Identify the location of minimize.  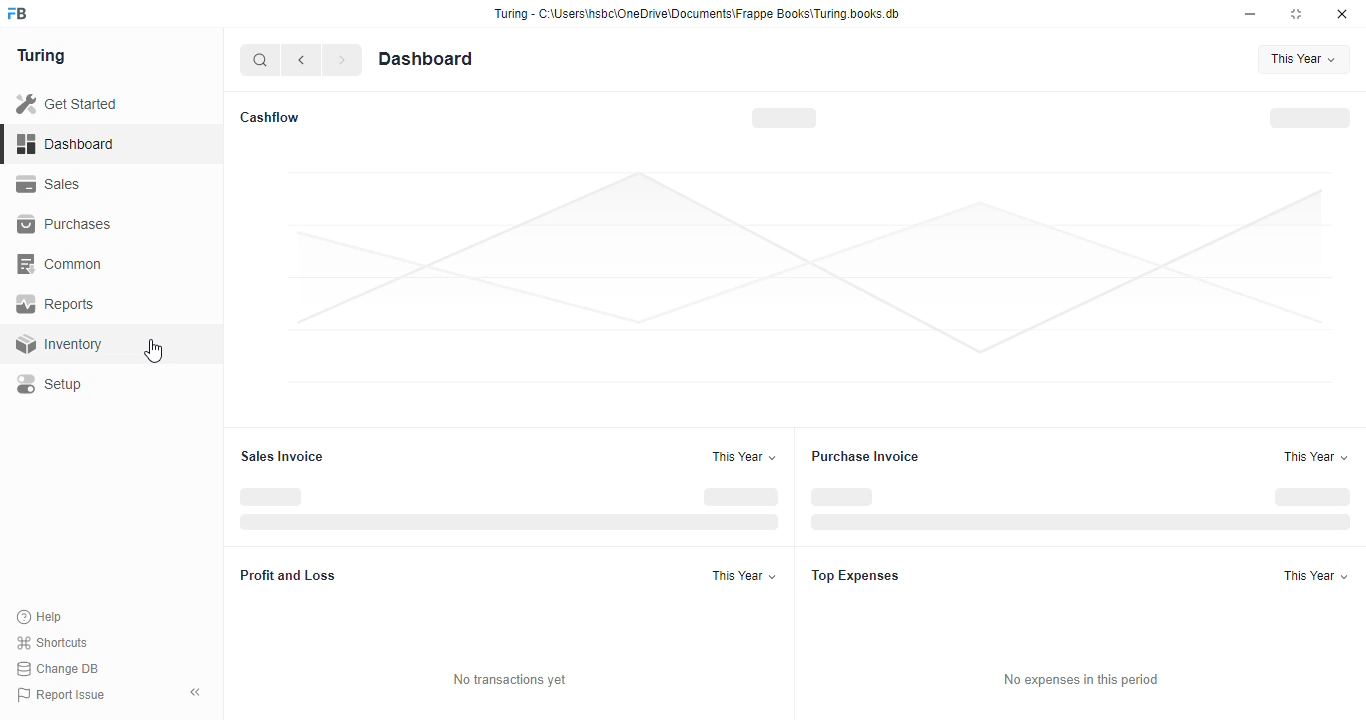
(1250, 15).